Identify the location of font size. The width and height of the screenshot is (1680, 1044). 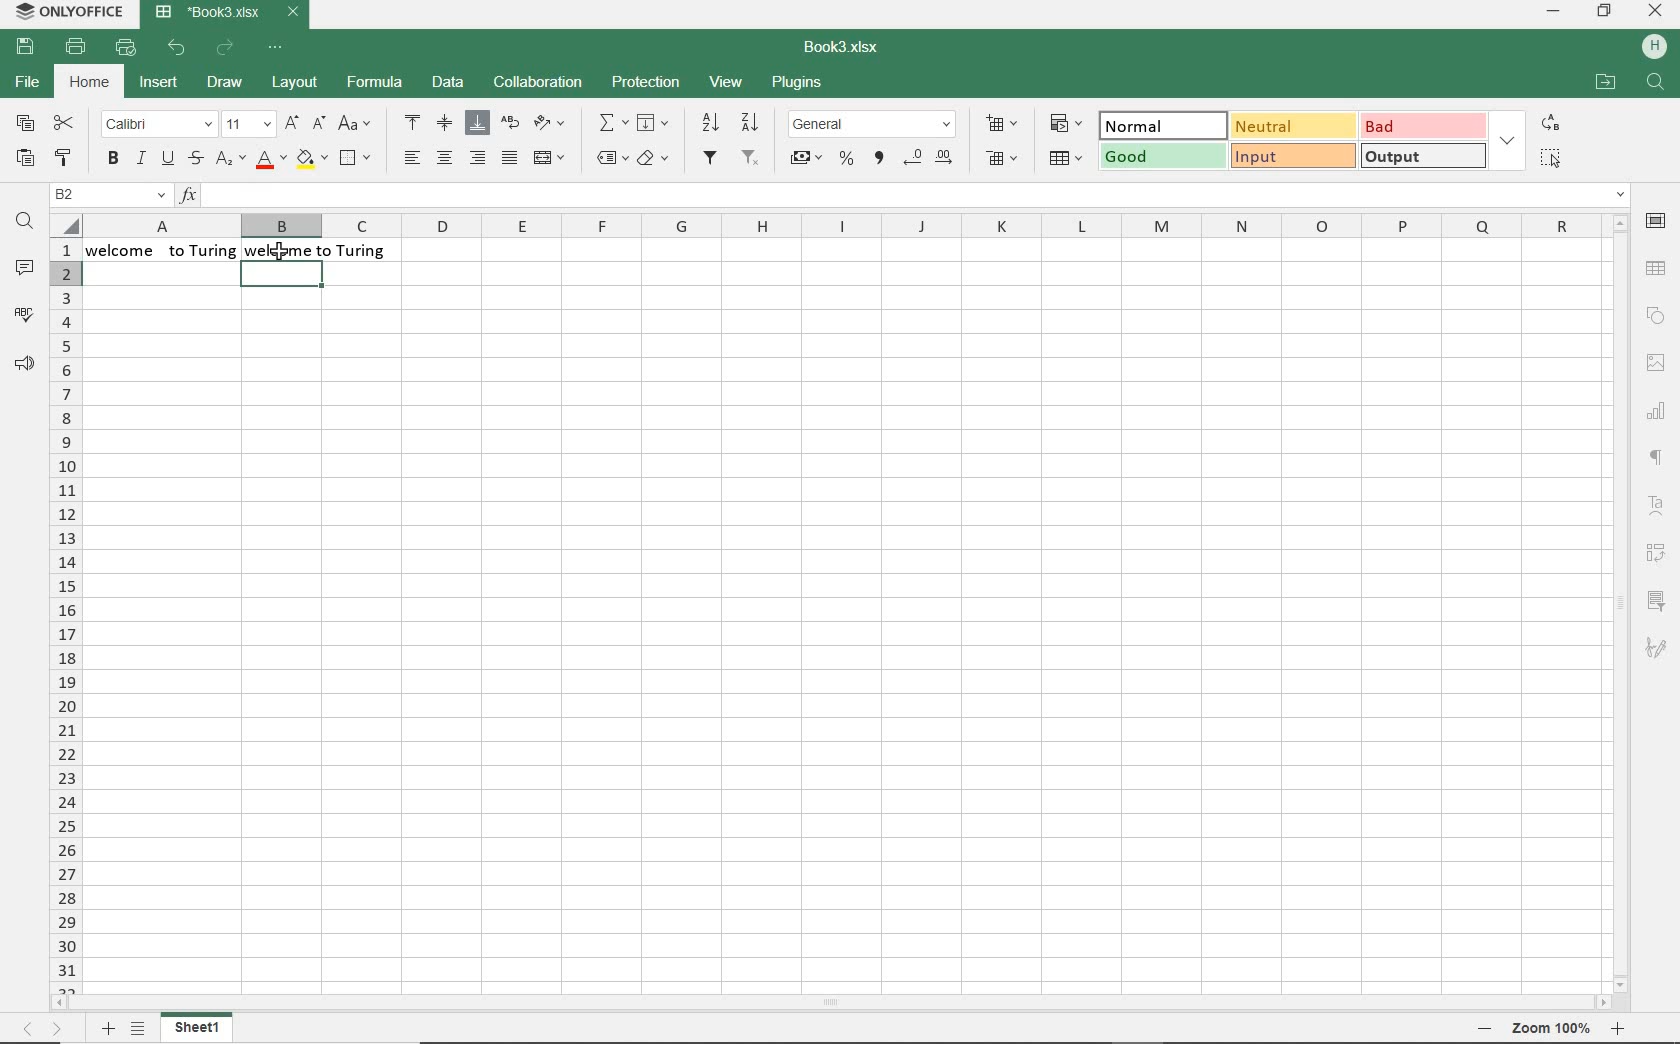
(246, 124).